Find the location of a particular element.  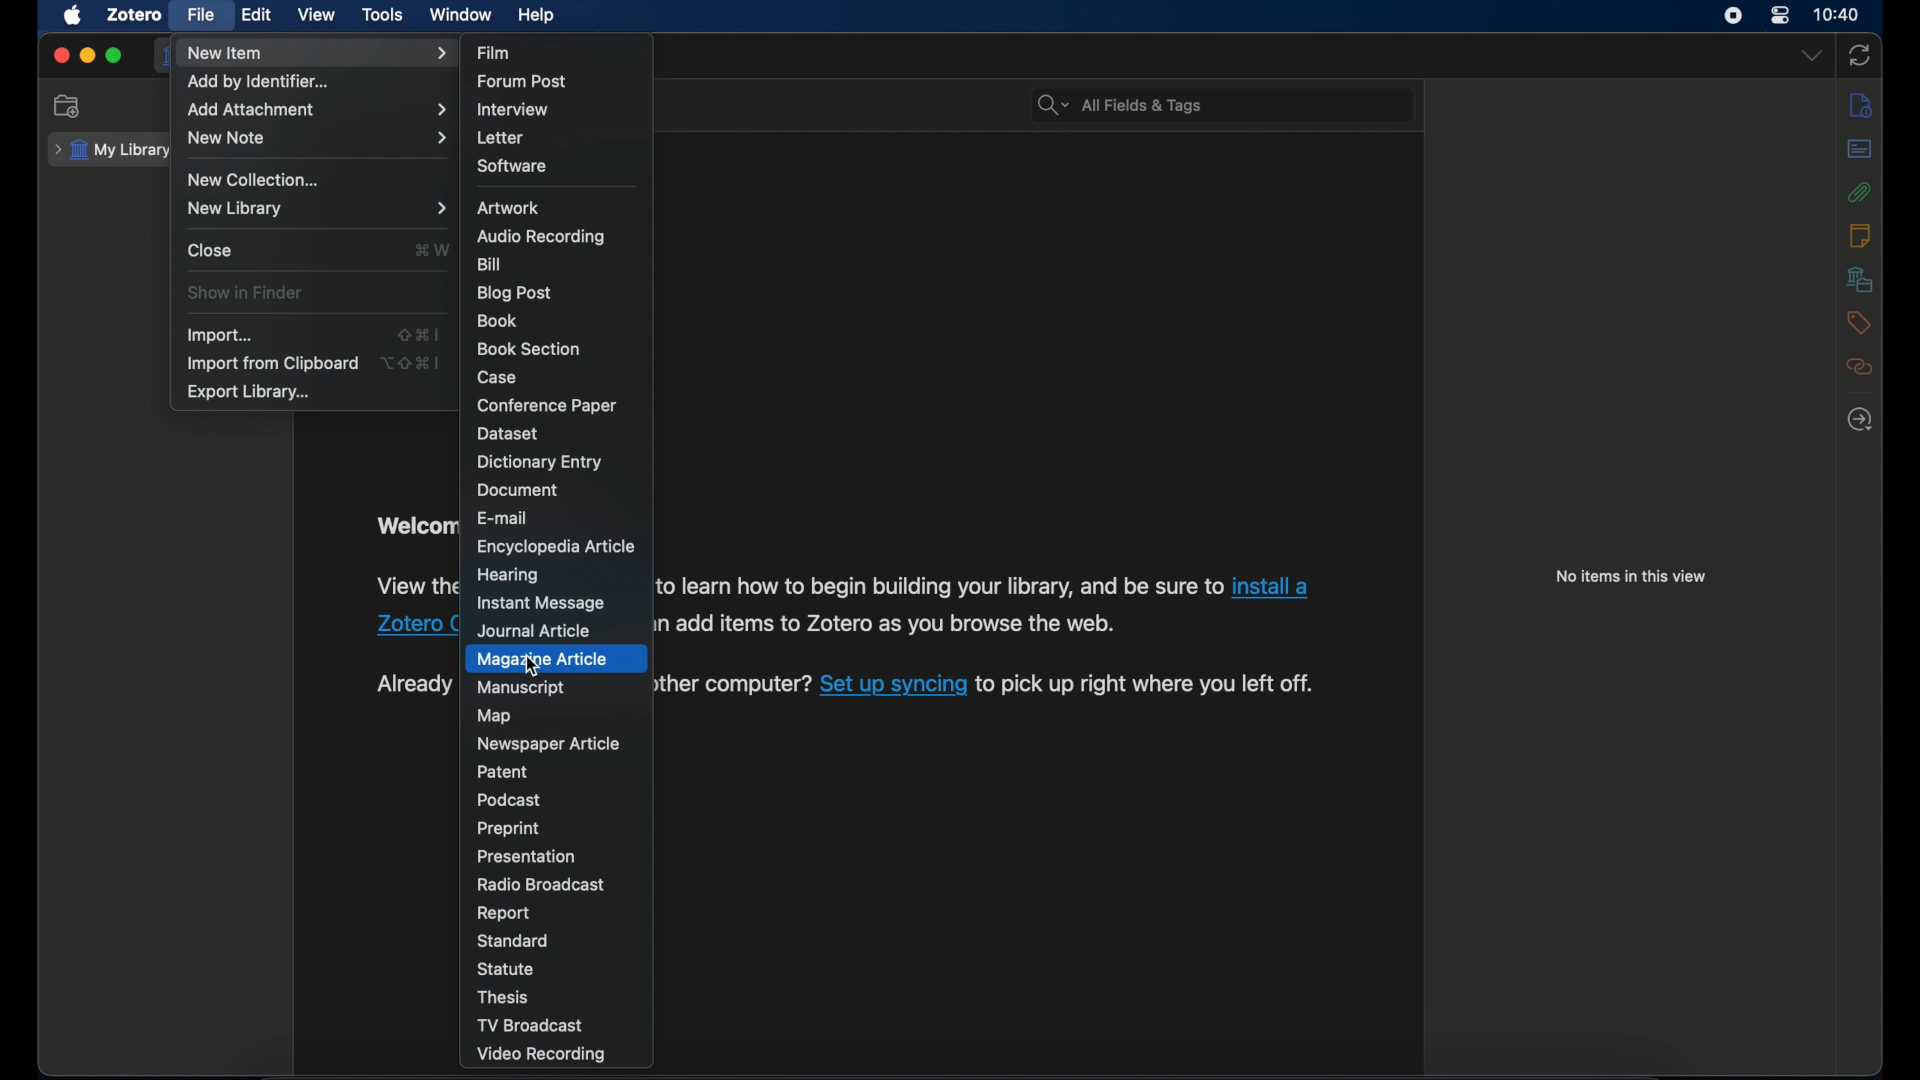

dictionary entry is located at coordinates (541, 462).